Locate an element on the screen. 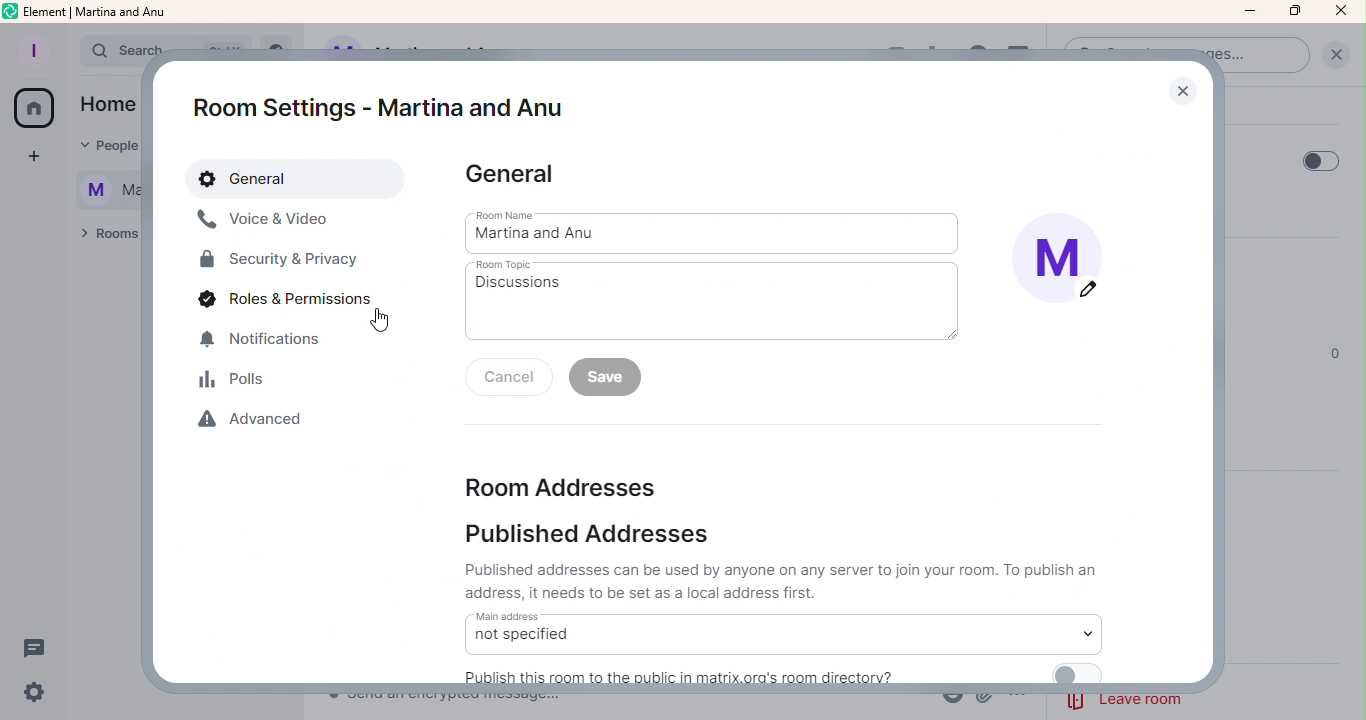  Room settings - Martina and Anu is located at coordinates (371, 96).